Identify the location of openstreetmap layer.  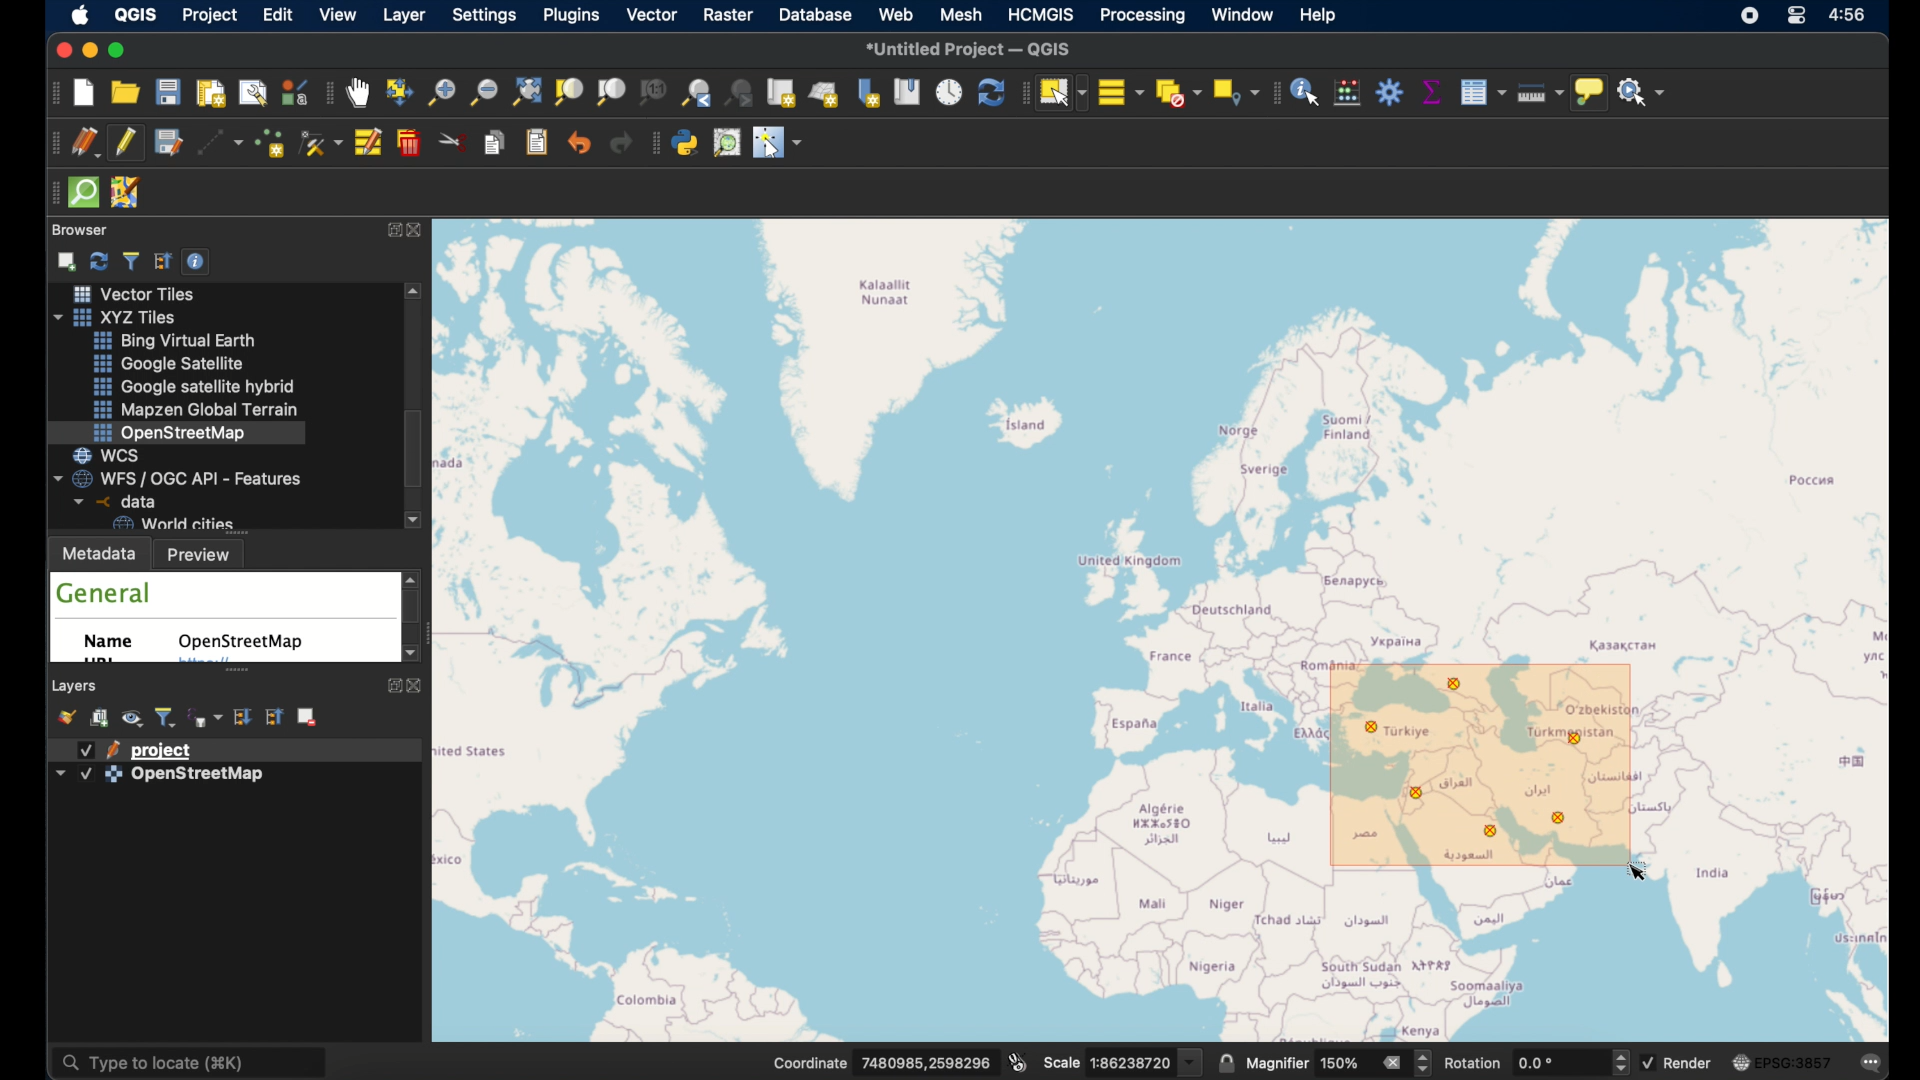
(199, 778).